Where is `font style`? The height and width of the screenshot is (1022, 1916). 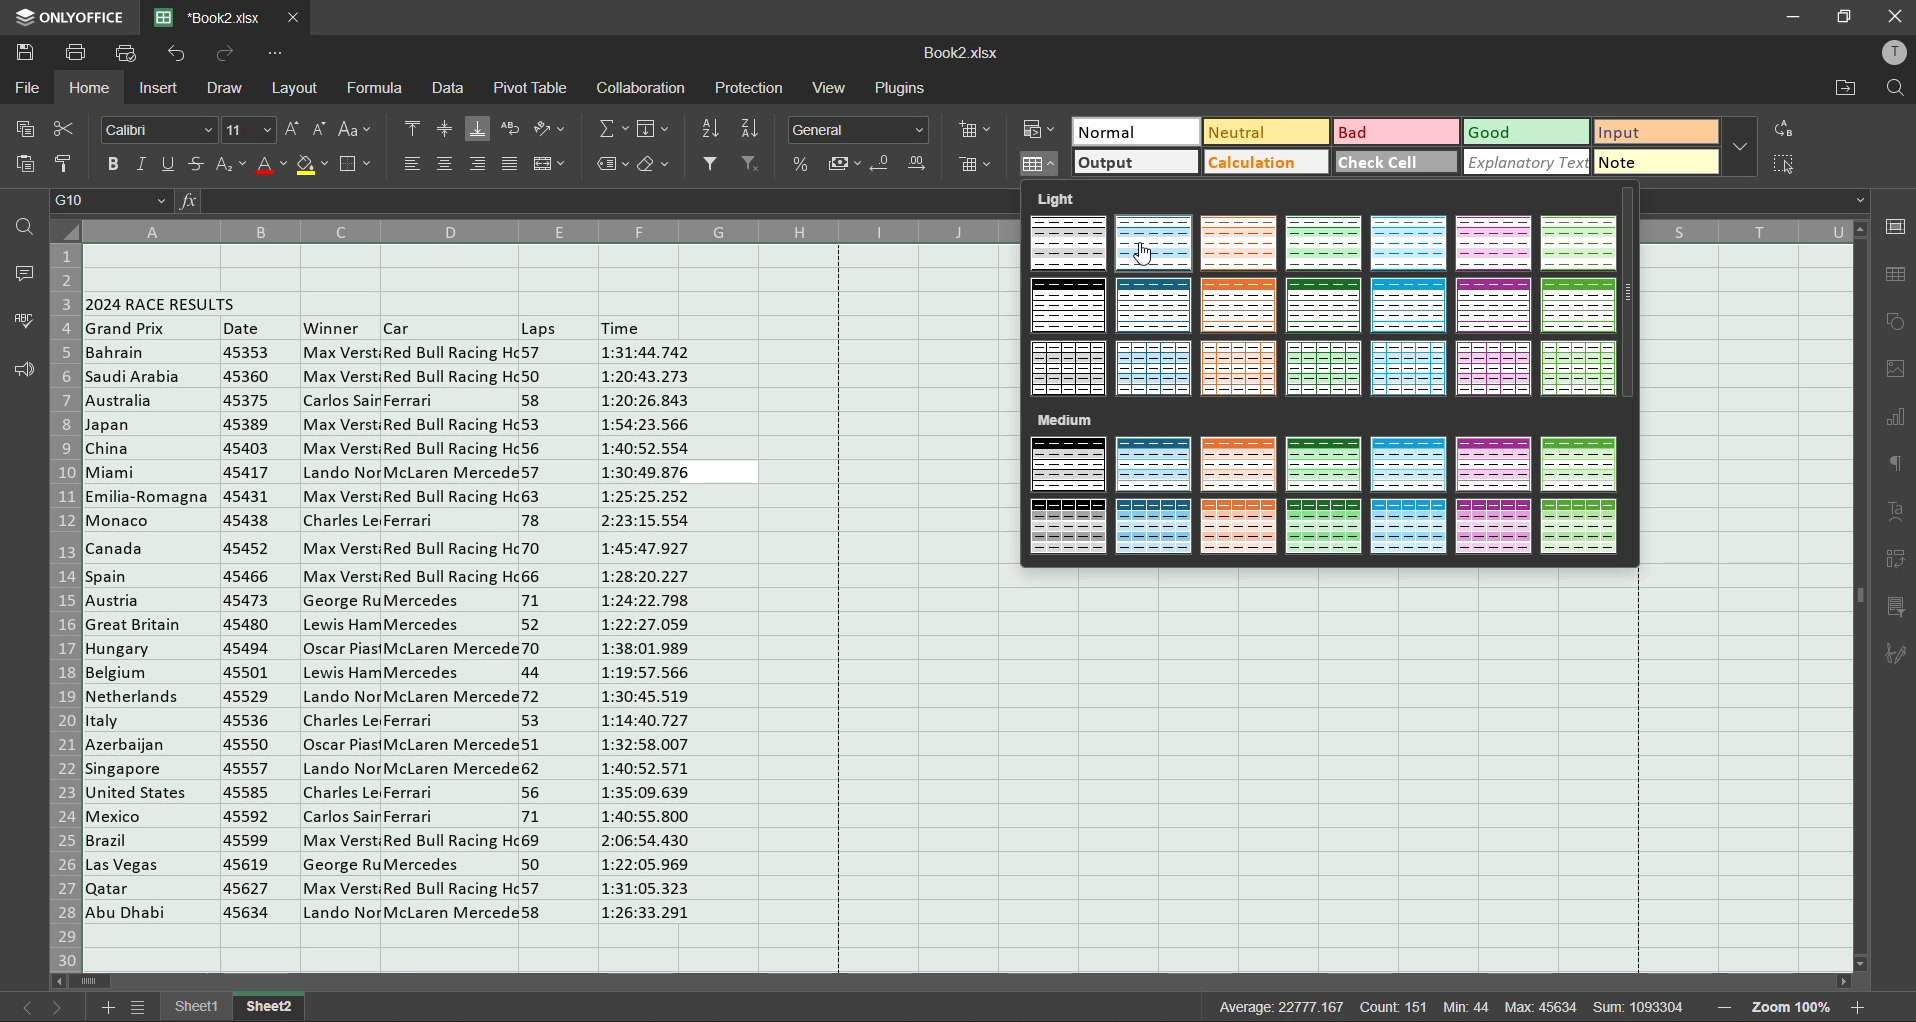 font style is located at coordinates (157, 131).